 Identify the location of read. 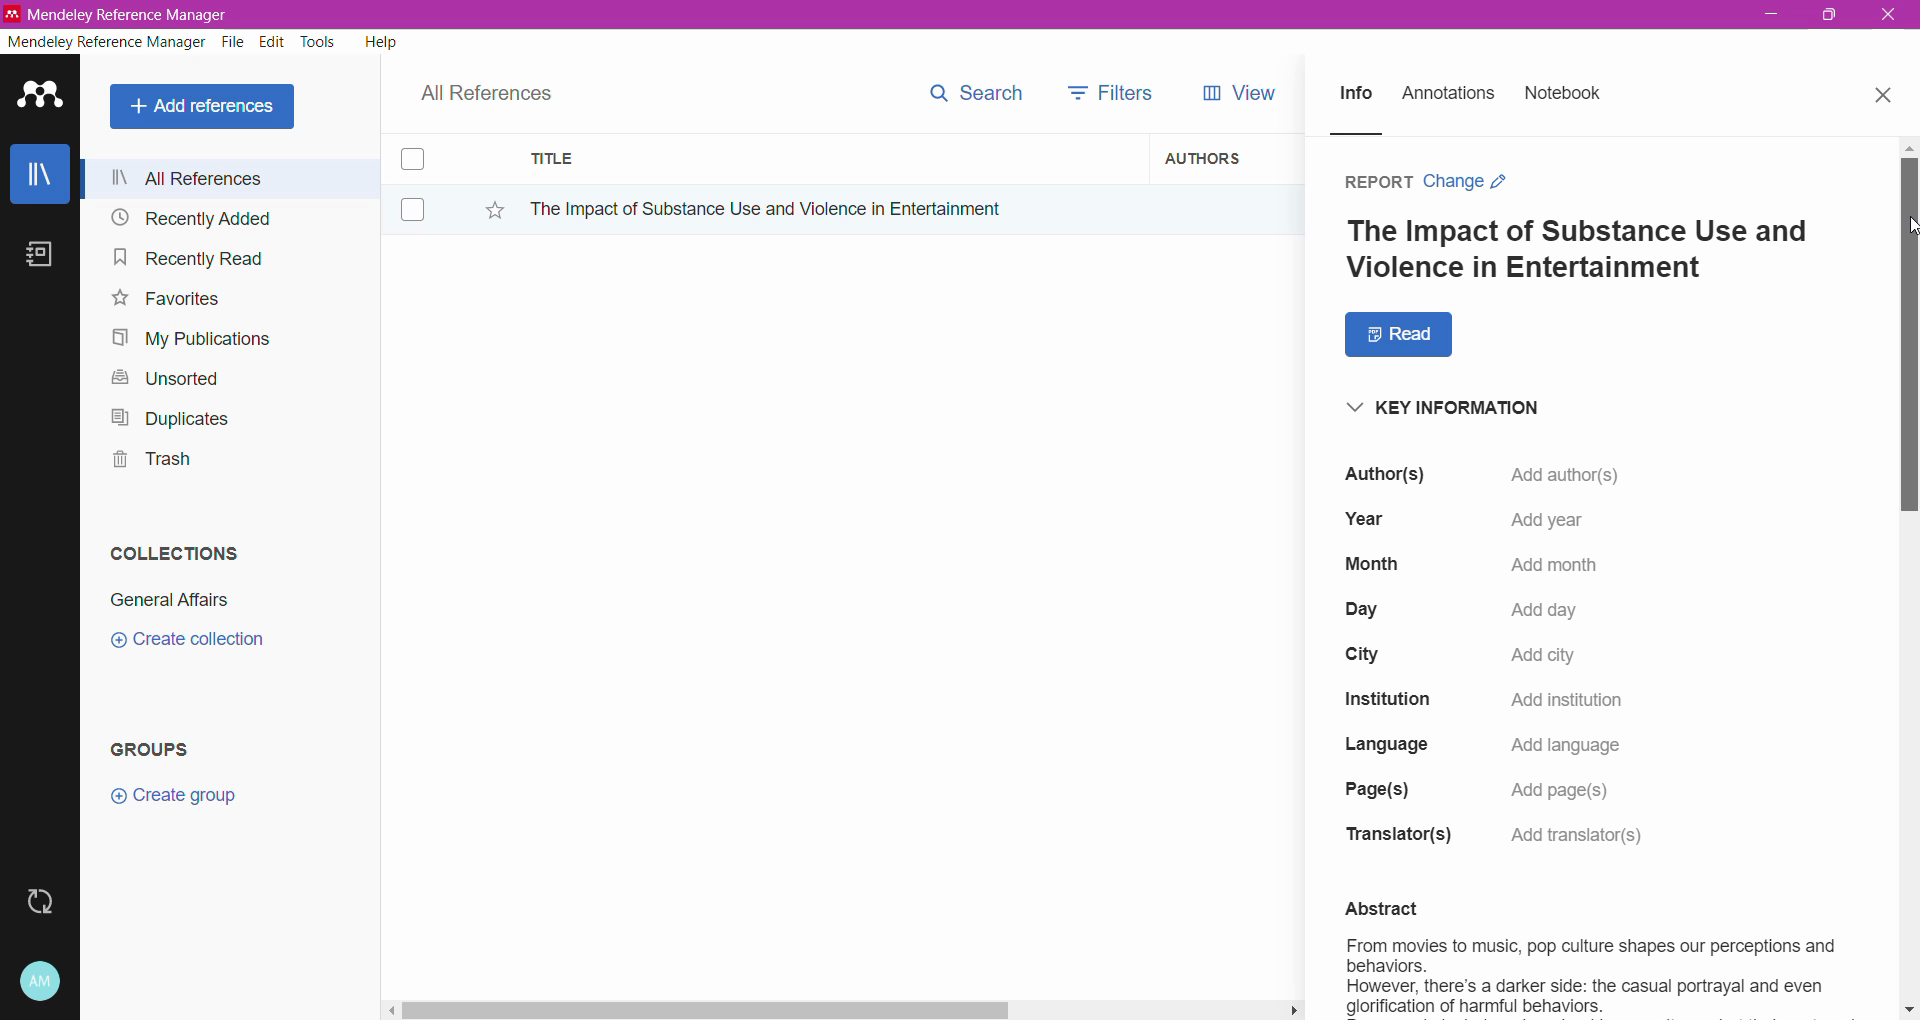
(1395, 335).